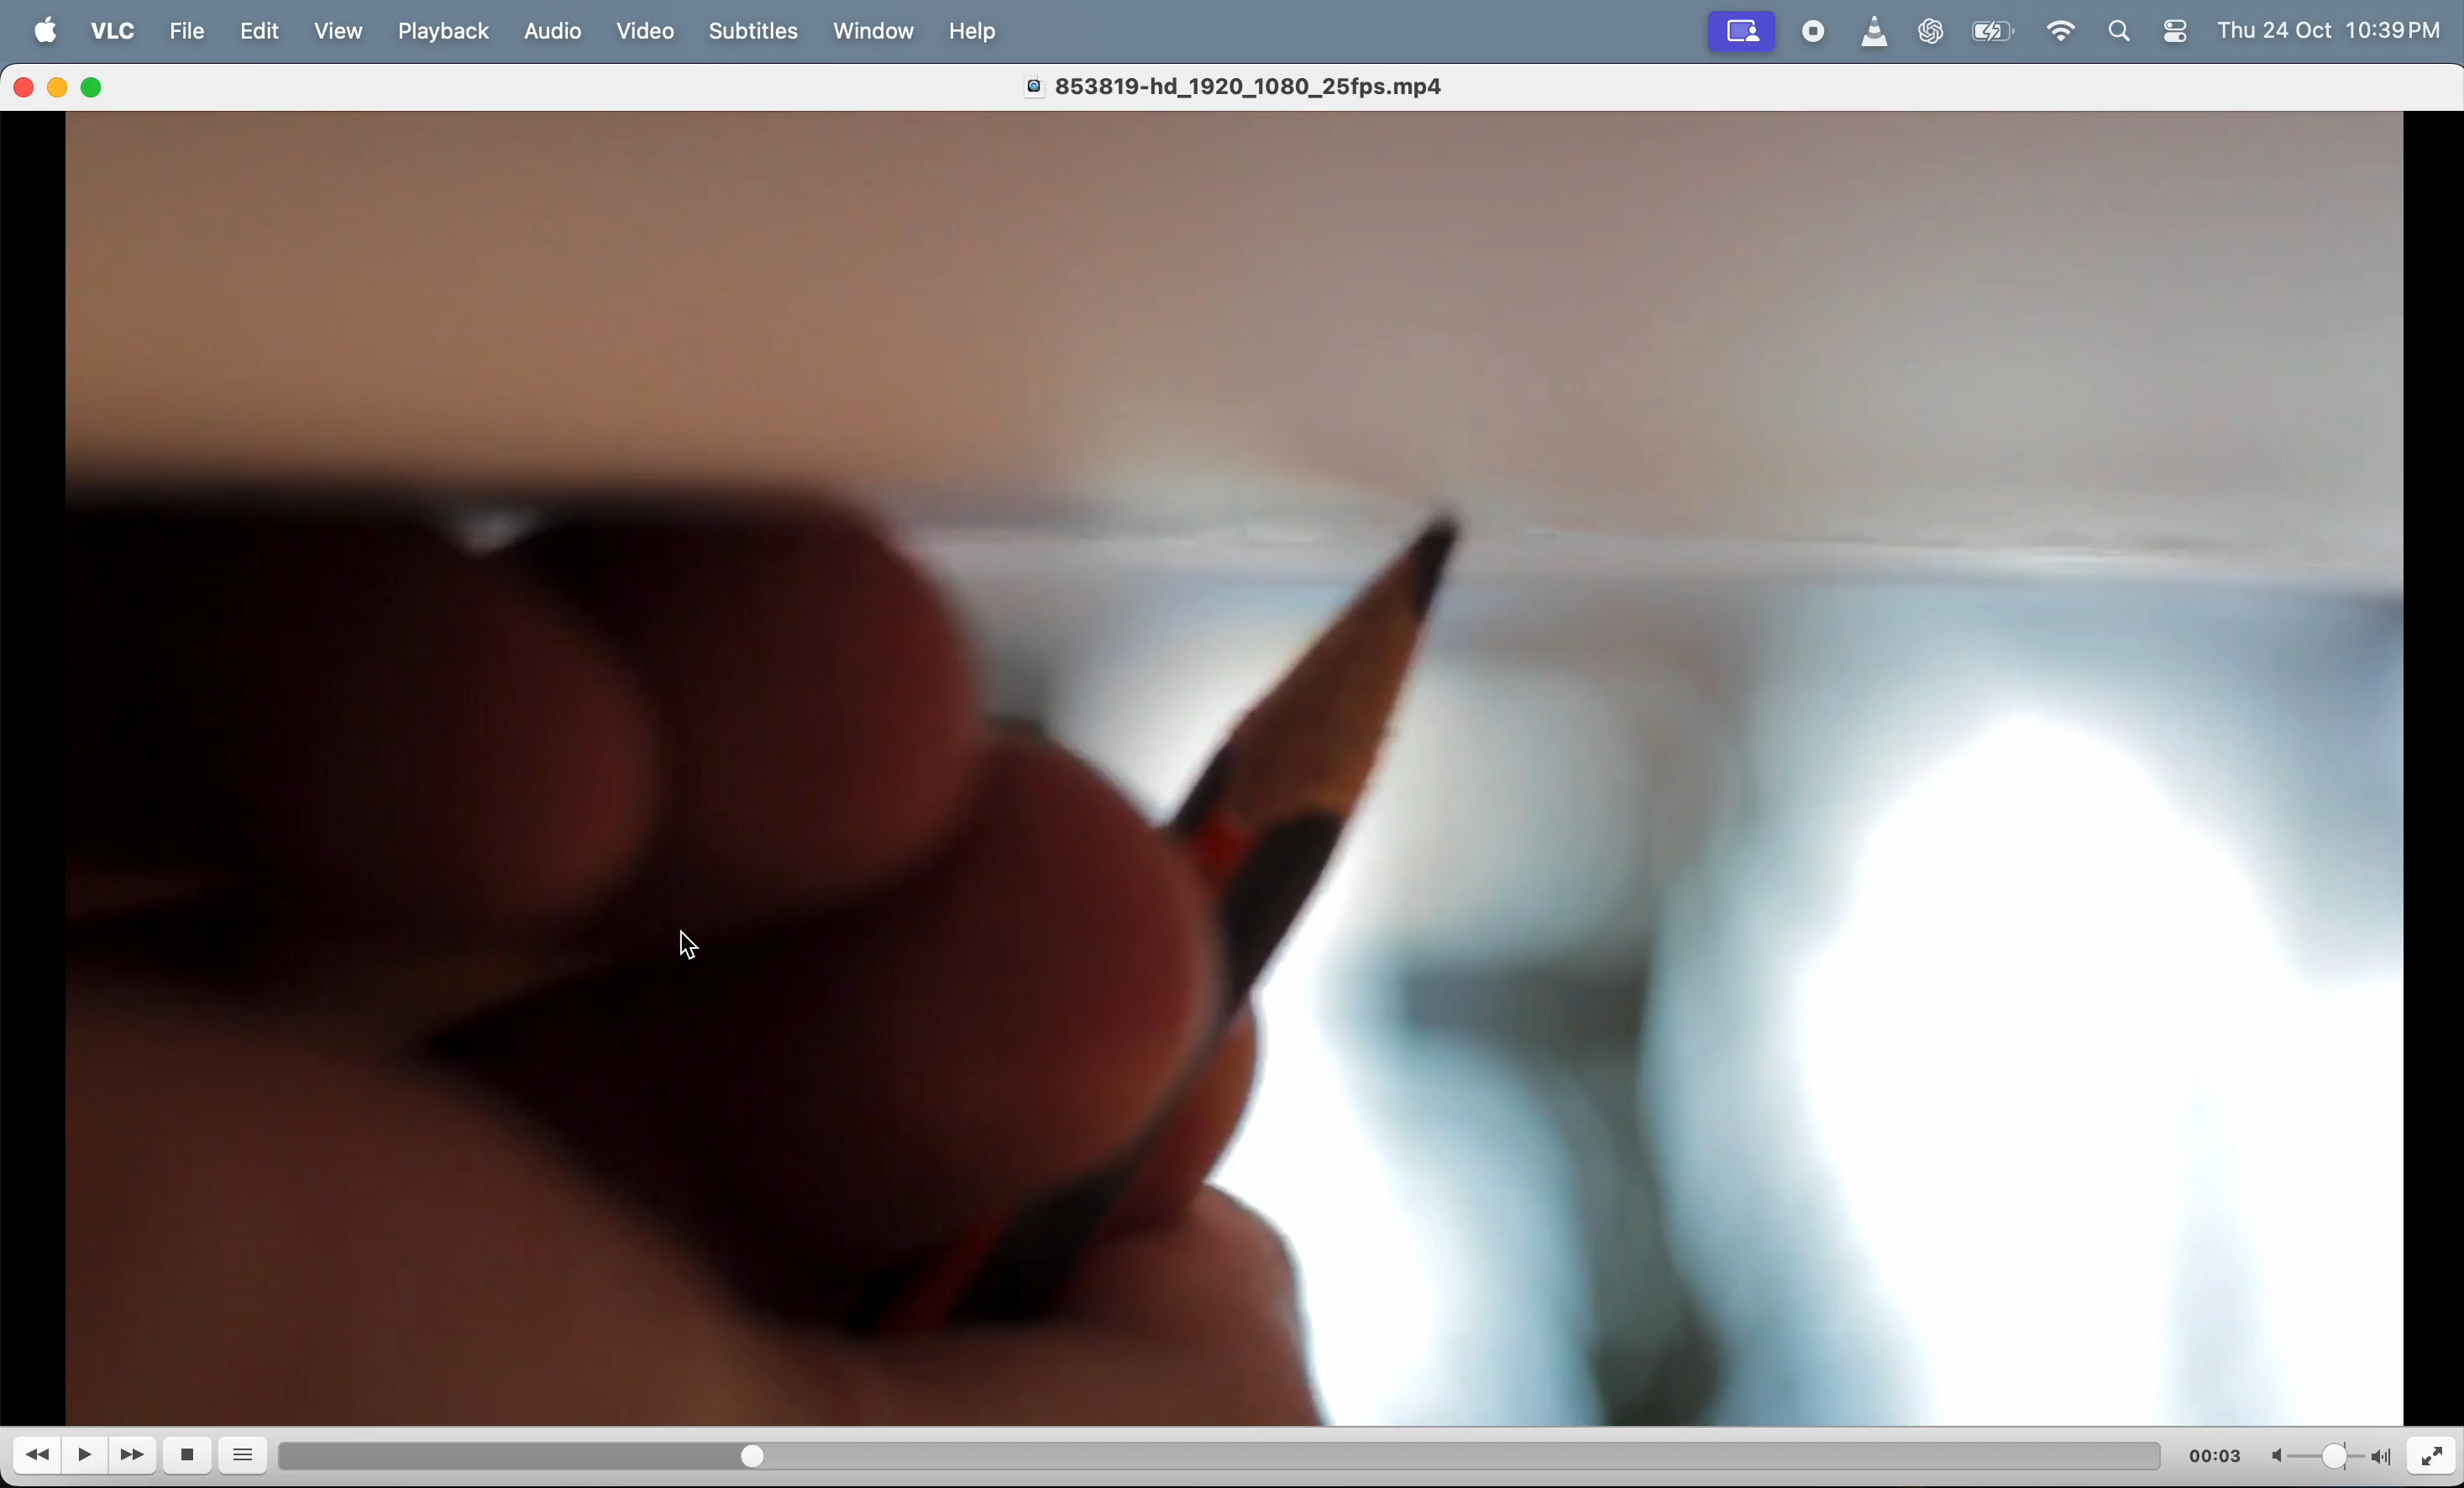 The width and height of the screenshot is (2464, 1488). I want to click on Audio, so click(555, 33).